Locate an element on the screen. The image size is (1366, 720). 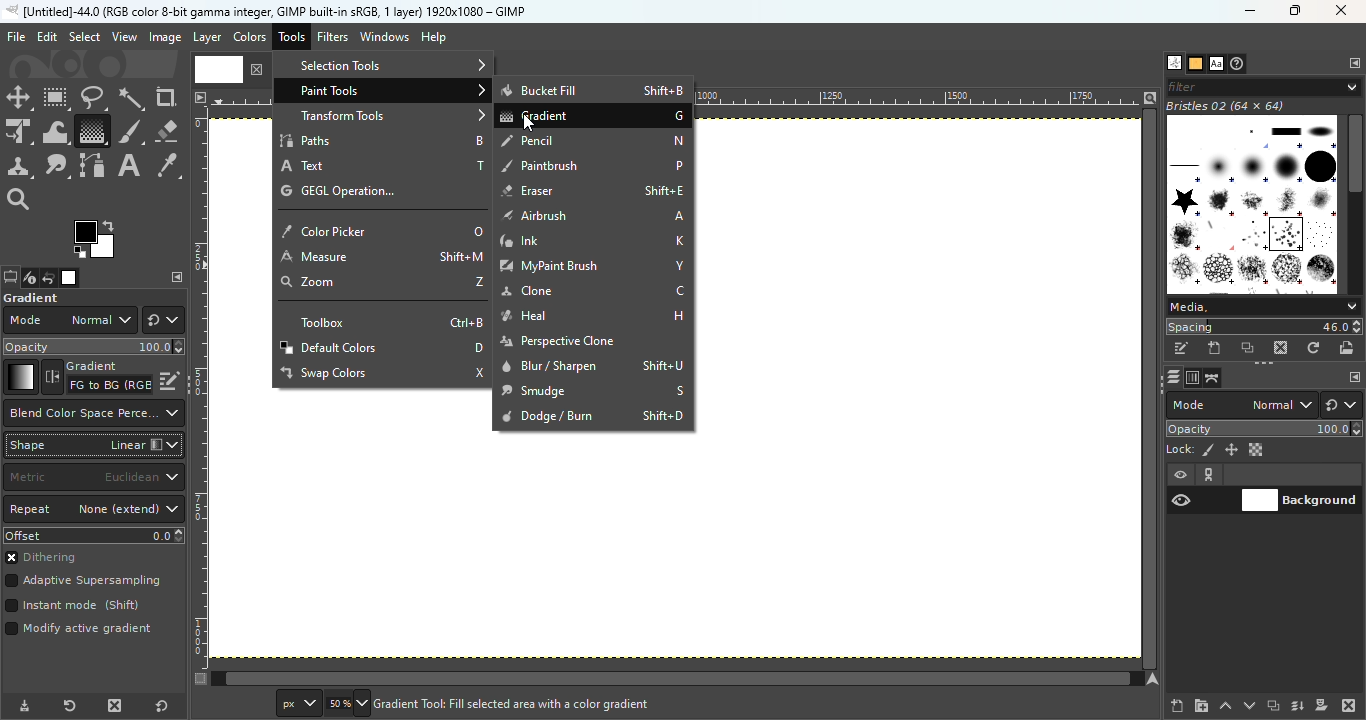
Refresh brushes is located at coordinates (1314, 348).